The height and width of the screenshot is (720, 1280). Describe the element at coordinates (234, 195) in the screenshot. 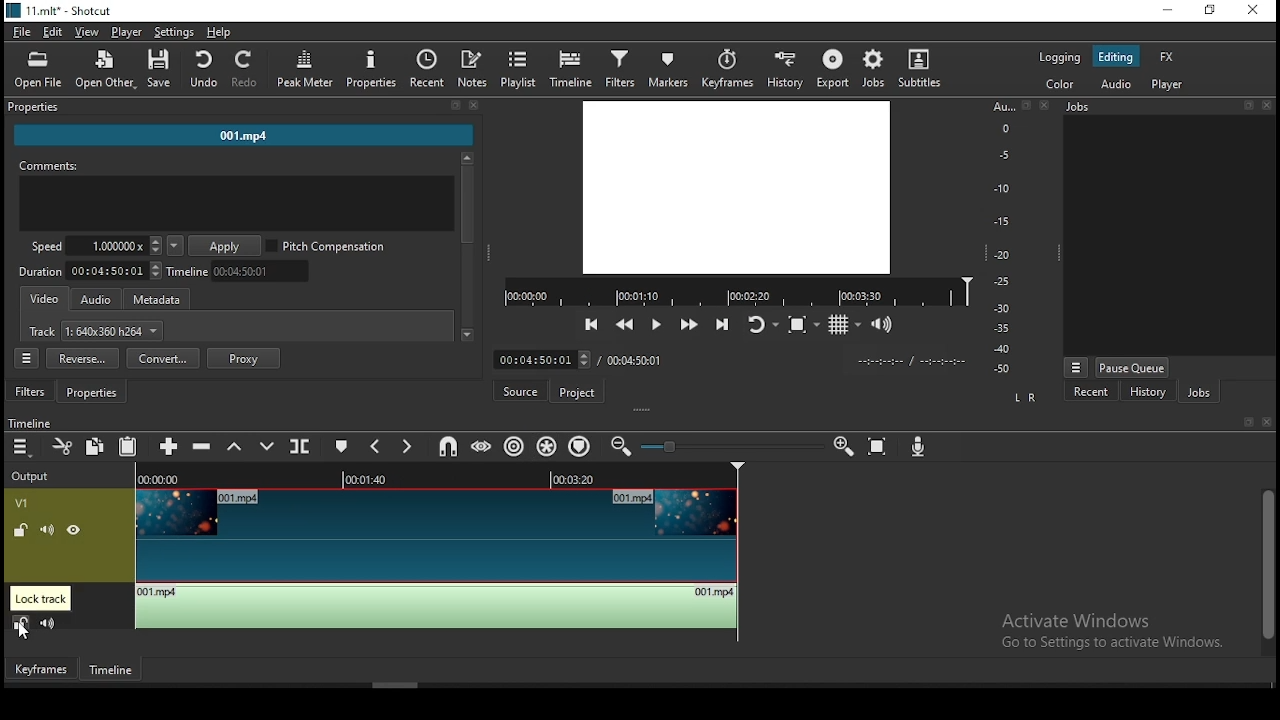

I see `comments` at that location.